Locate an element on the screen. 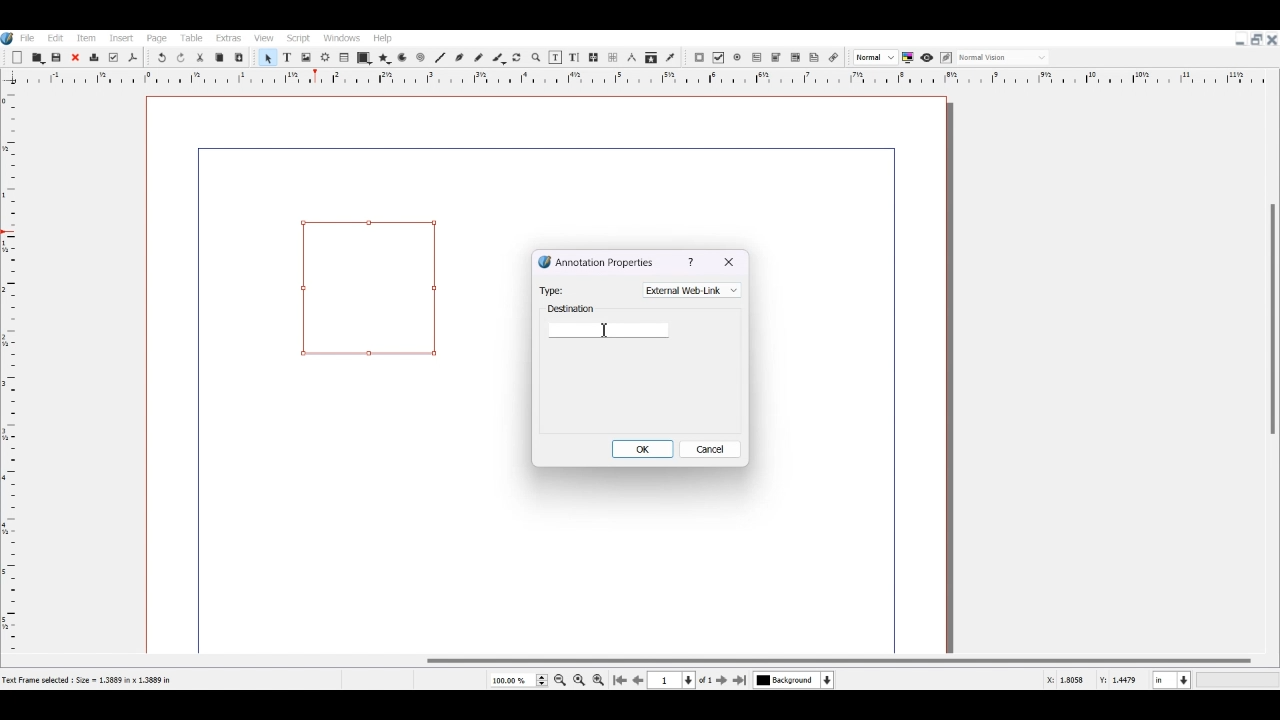 The height and width of the screenshot is (720, 1280). Polygon is located at coordinates (384, 58).